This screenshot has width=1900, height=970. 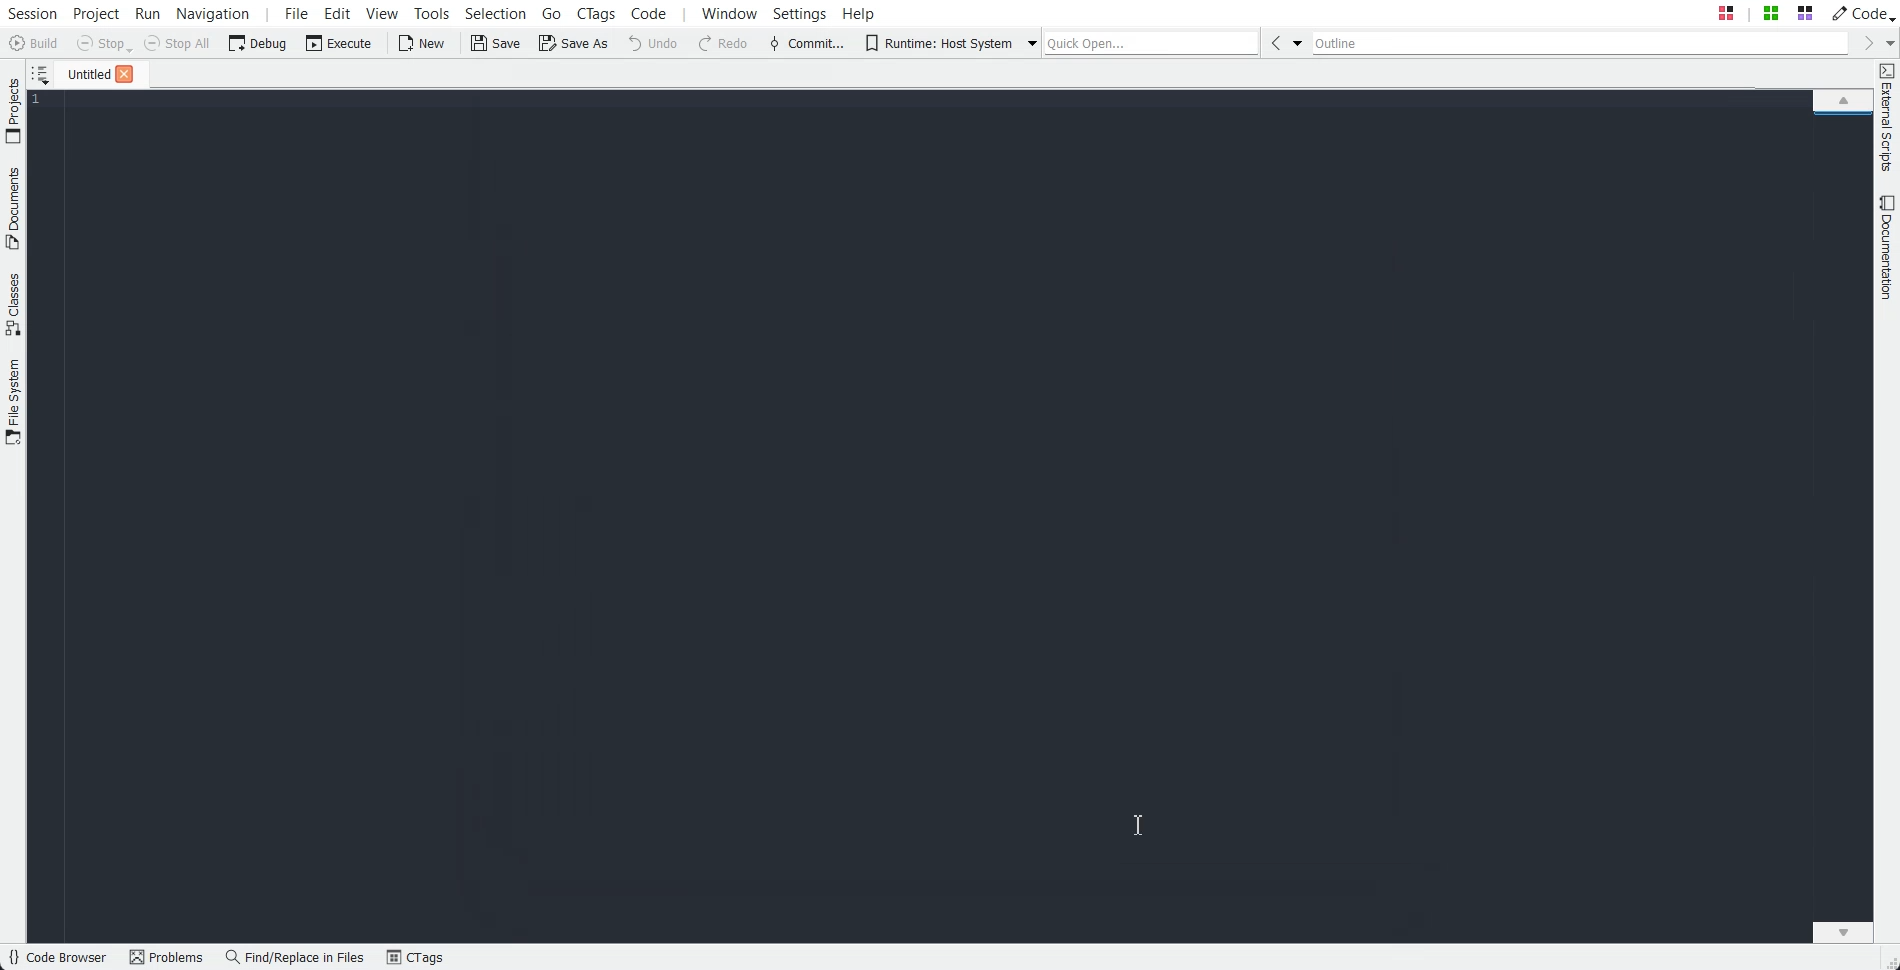 What do you see at coordinates (807, 44) in the screenshot?
I see `Commit` at bounding box center [807, 44].